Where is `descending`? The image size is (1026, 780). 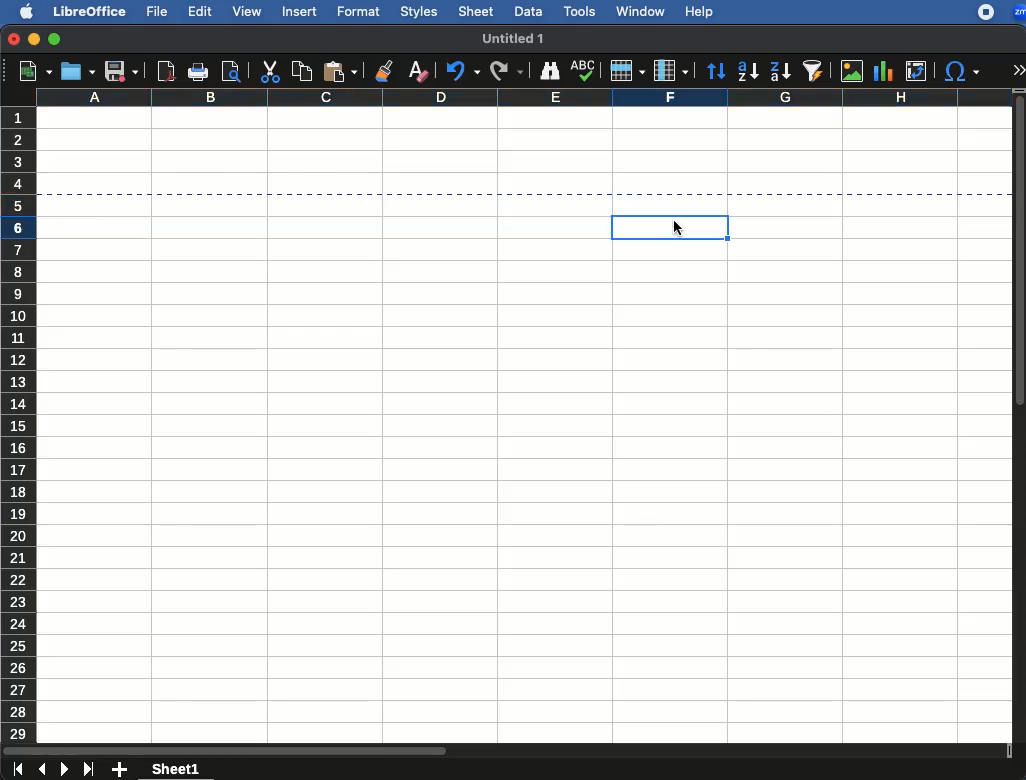 descending is located at coordinates (780, 71).